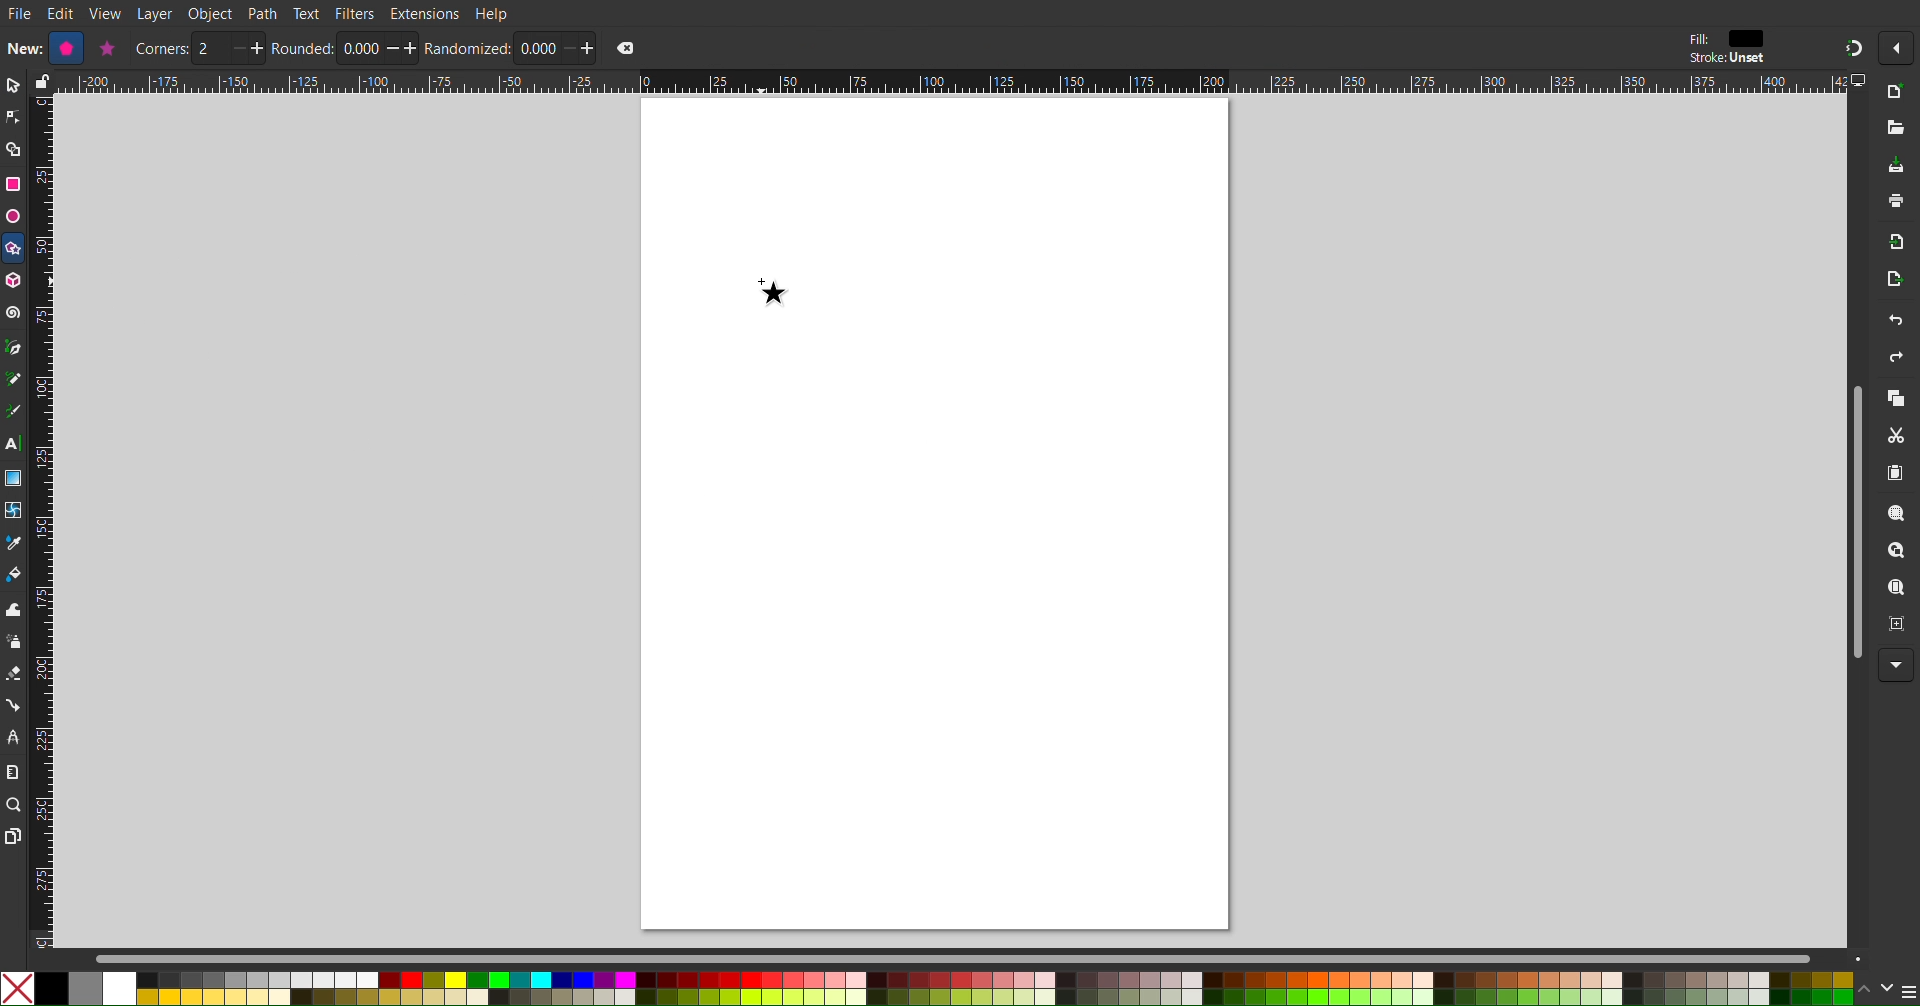 This screenshot has height=1006, width=1920. Describe the element at coordinates (39, 81) in the screenshot. I see `lock` at that location.